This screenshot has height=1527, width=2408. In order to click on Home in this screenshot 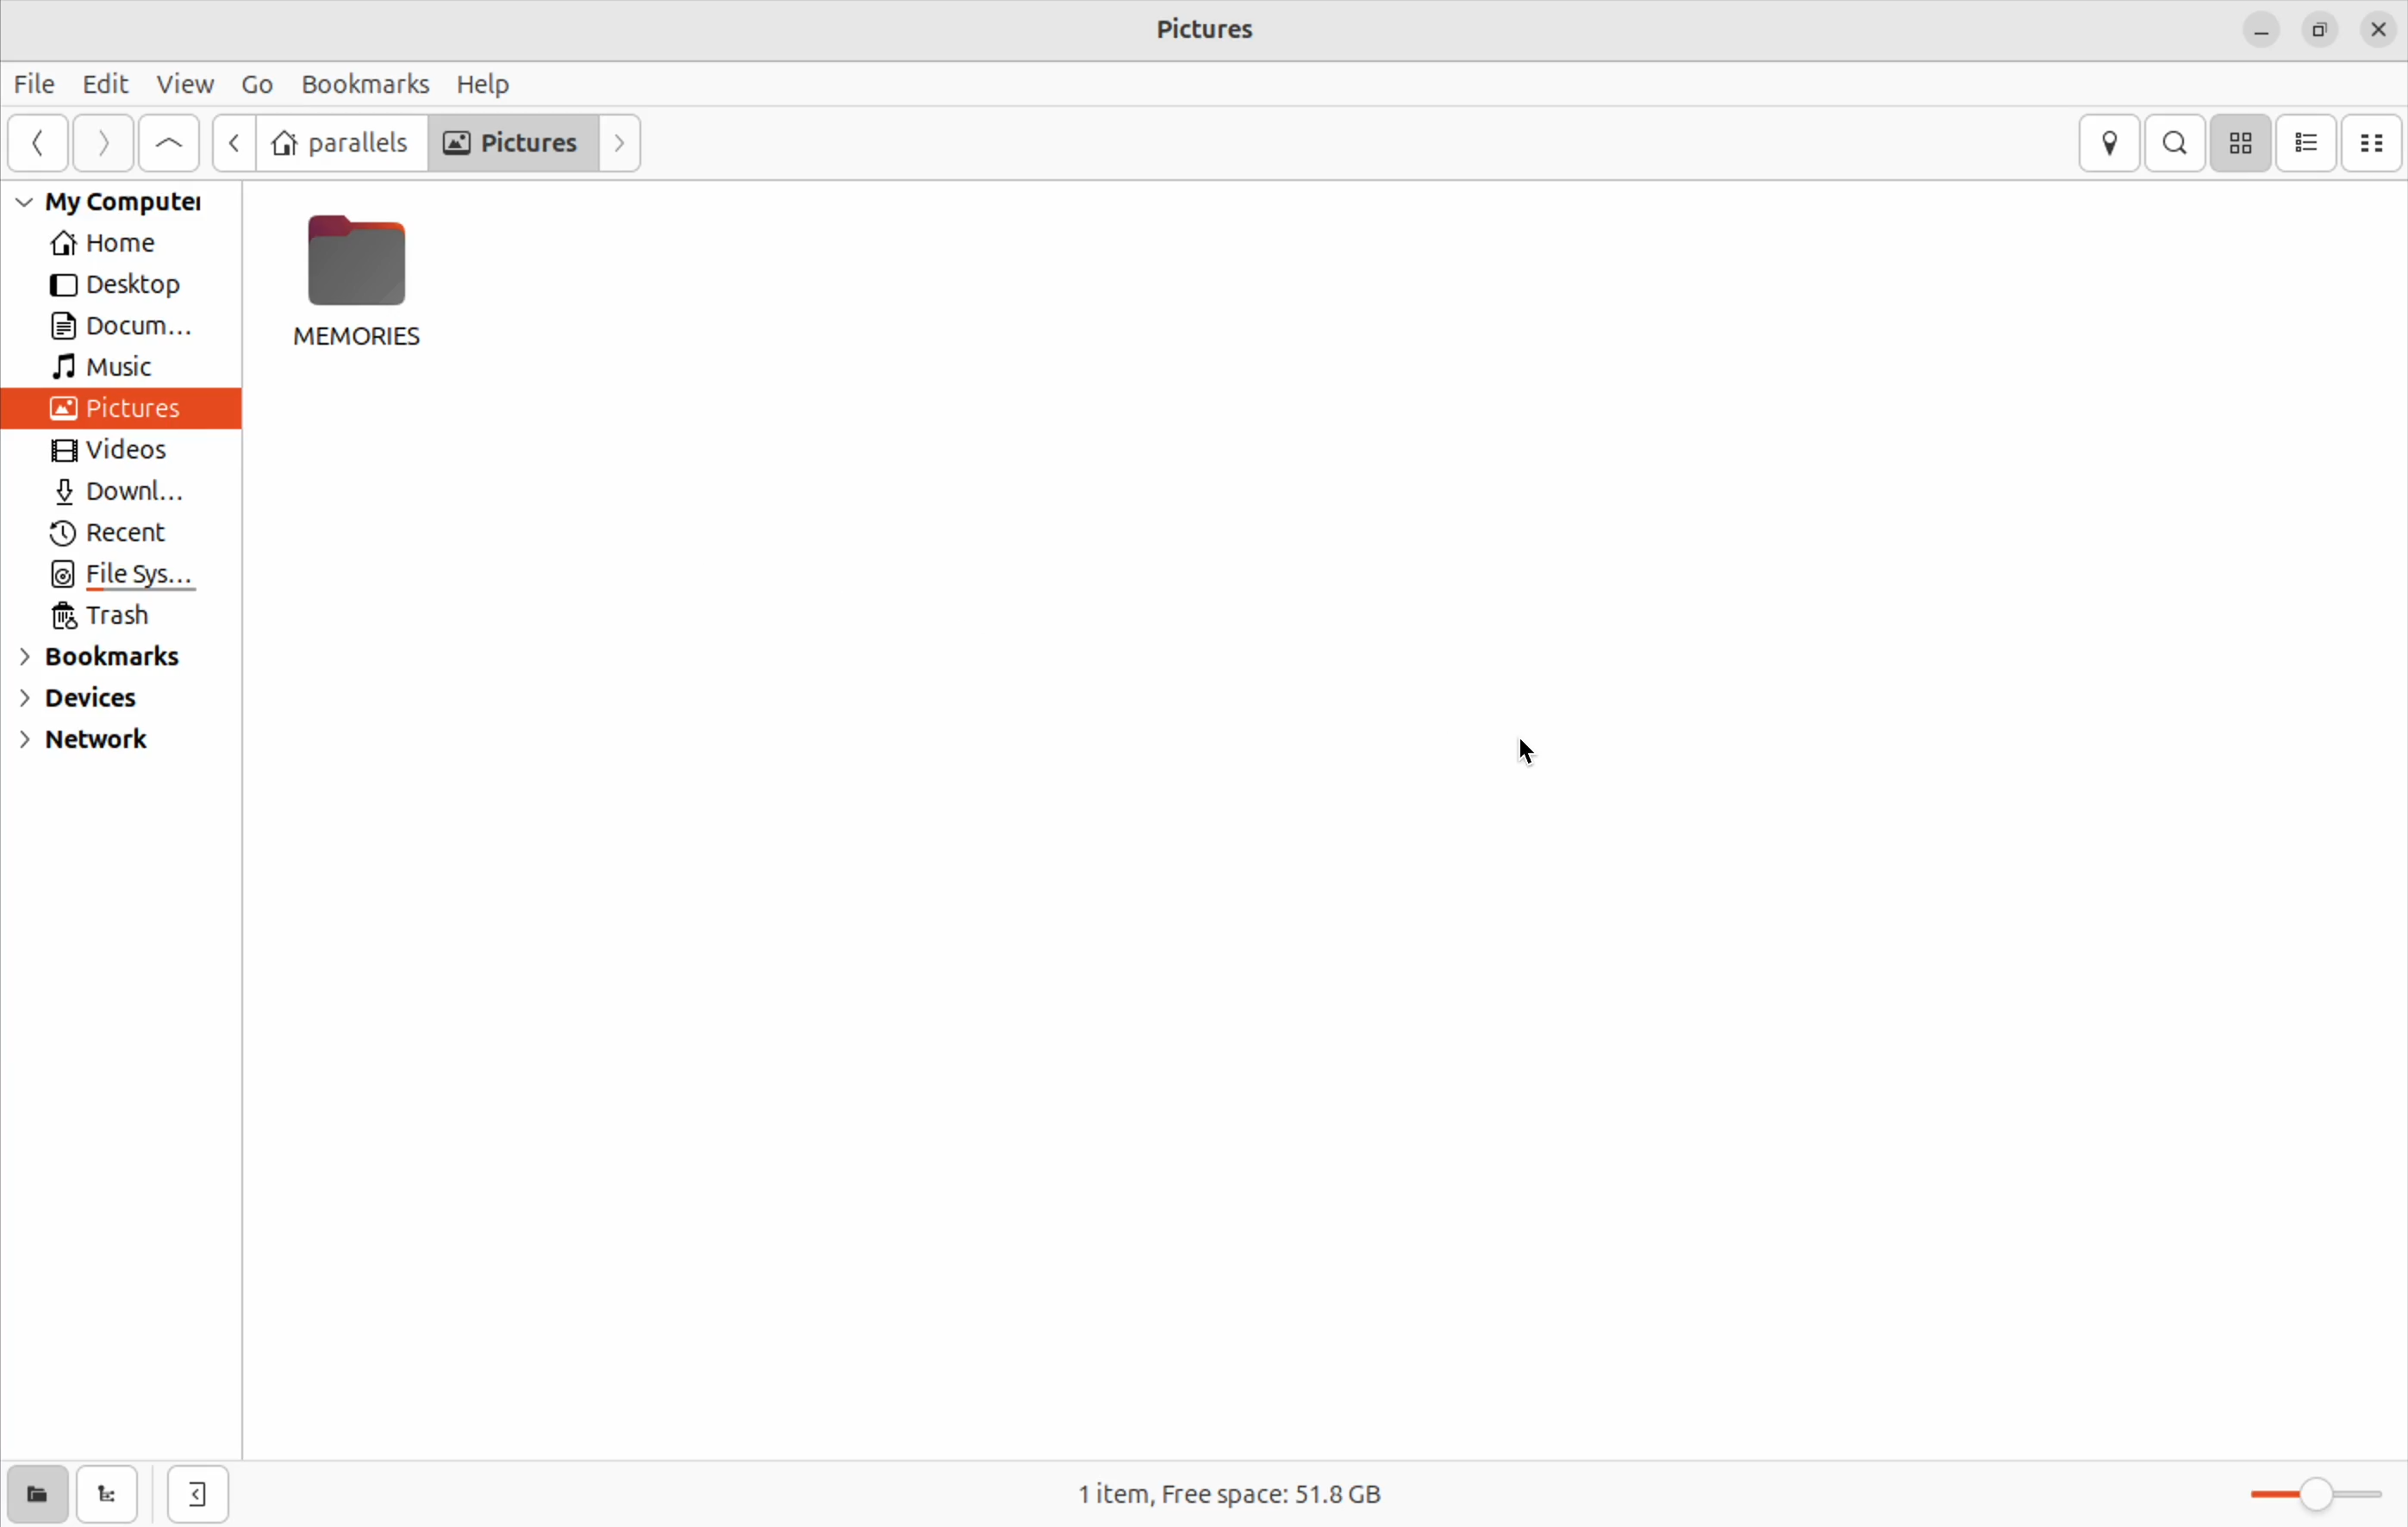, I will do `click(113, 244)`.